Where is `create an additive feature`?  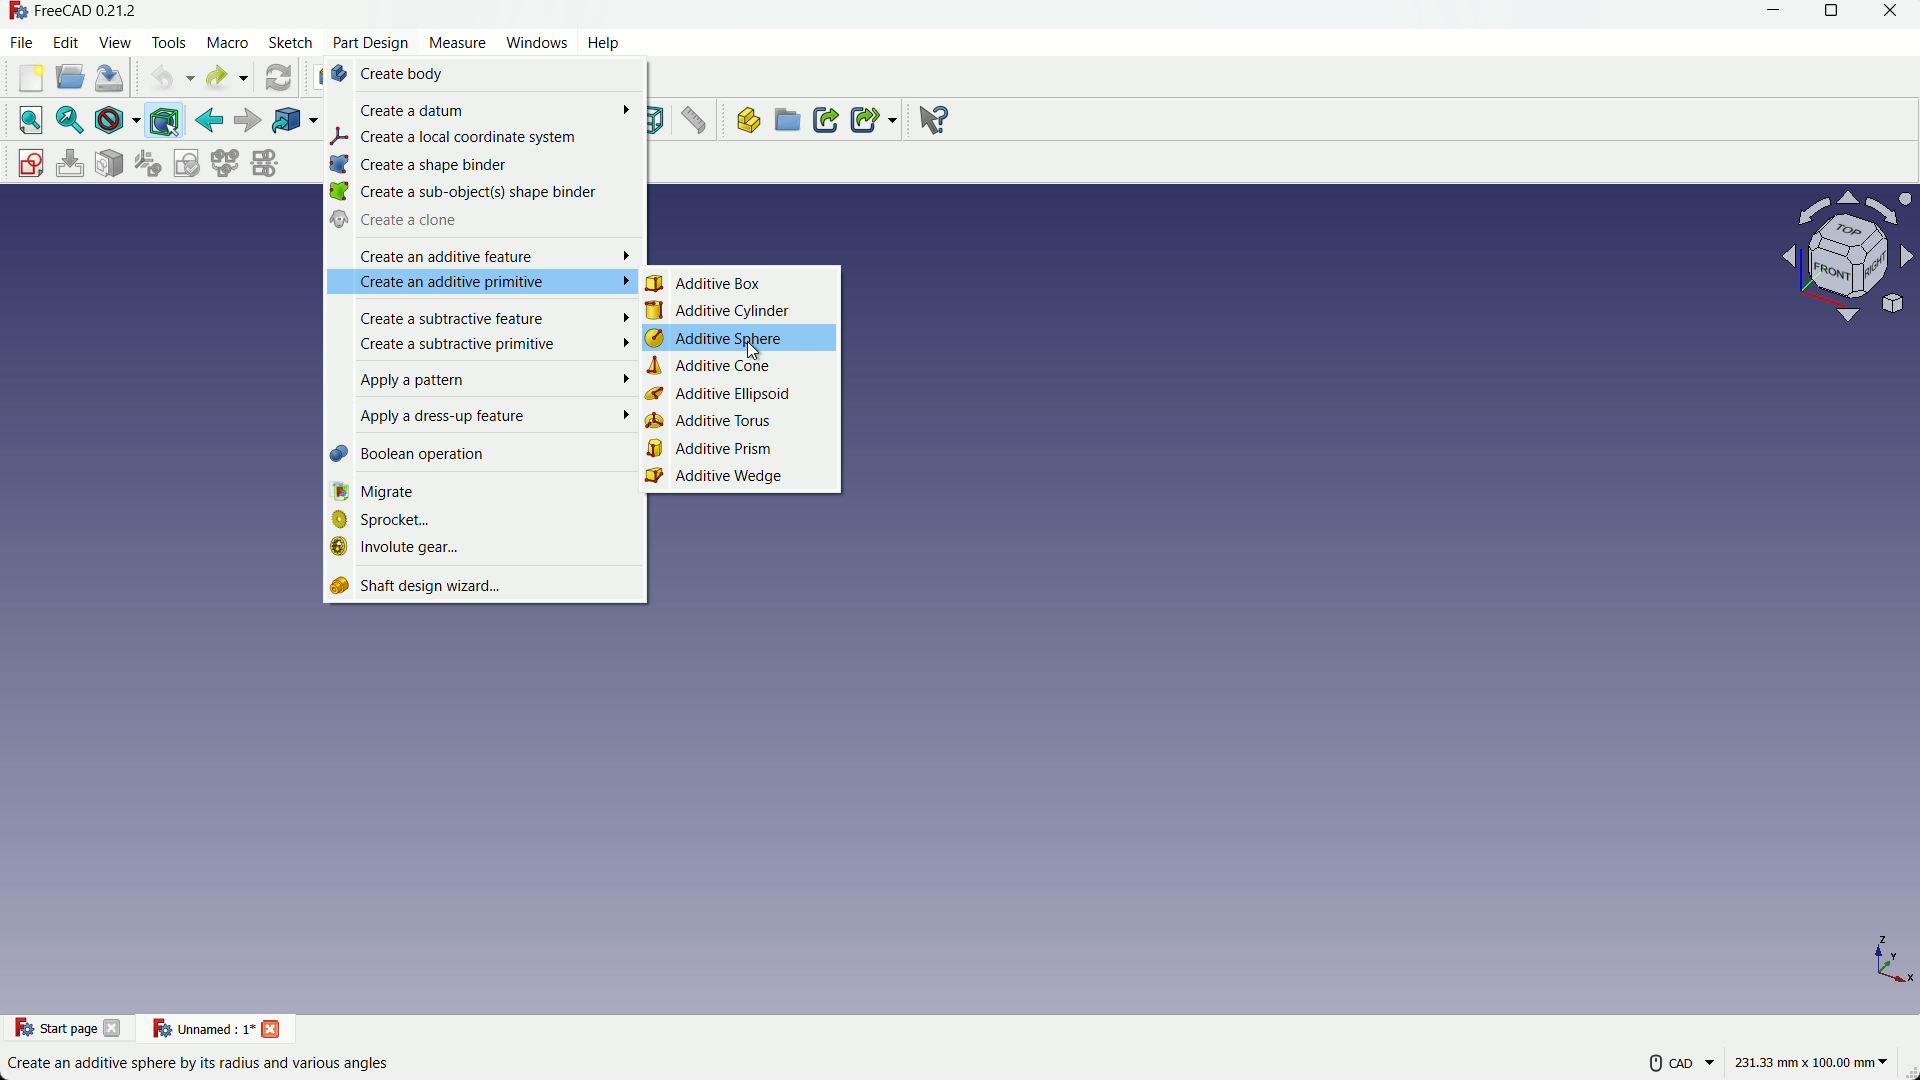
create an additive feature is located at coordinates (477, 255).